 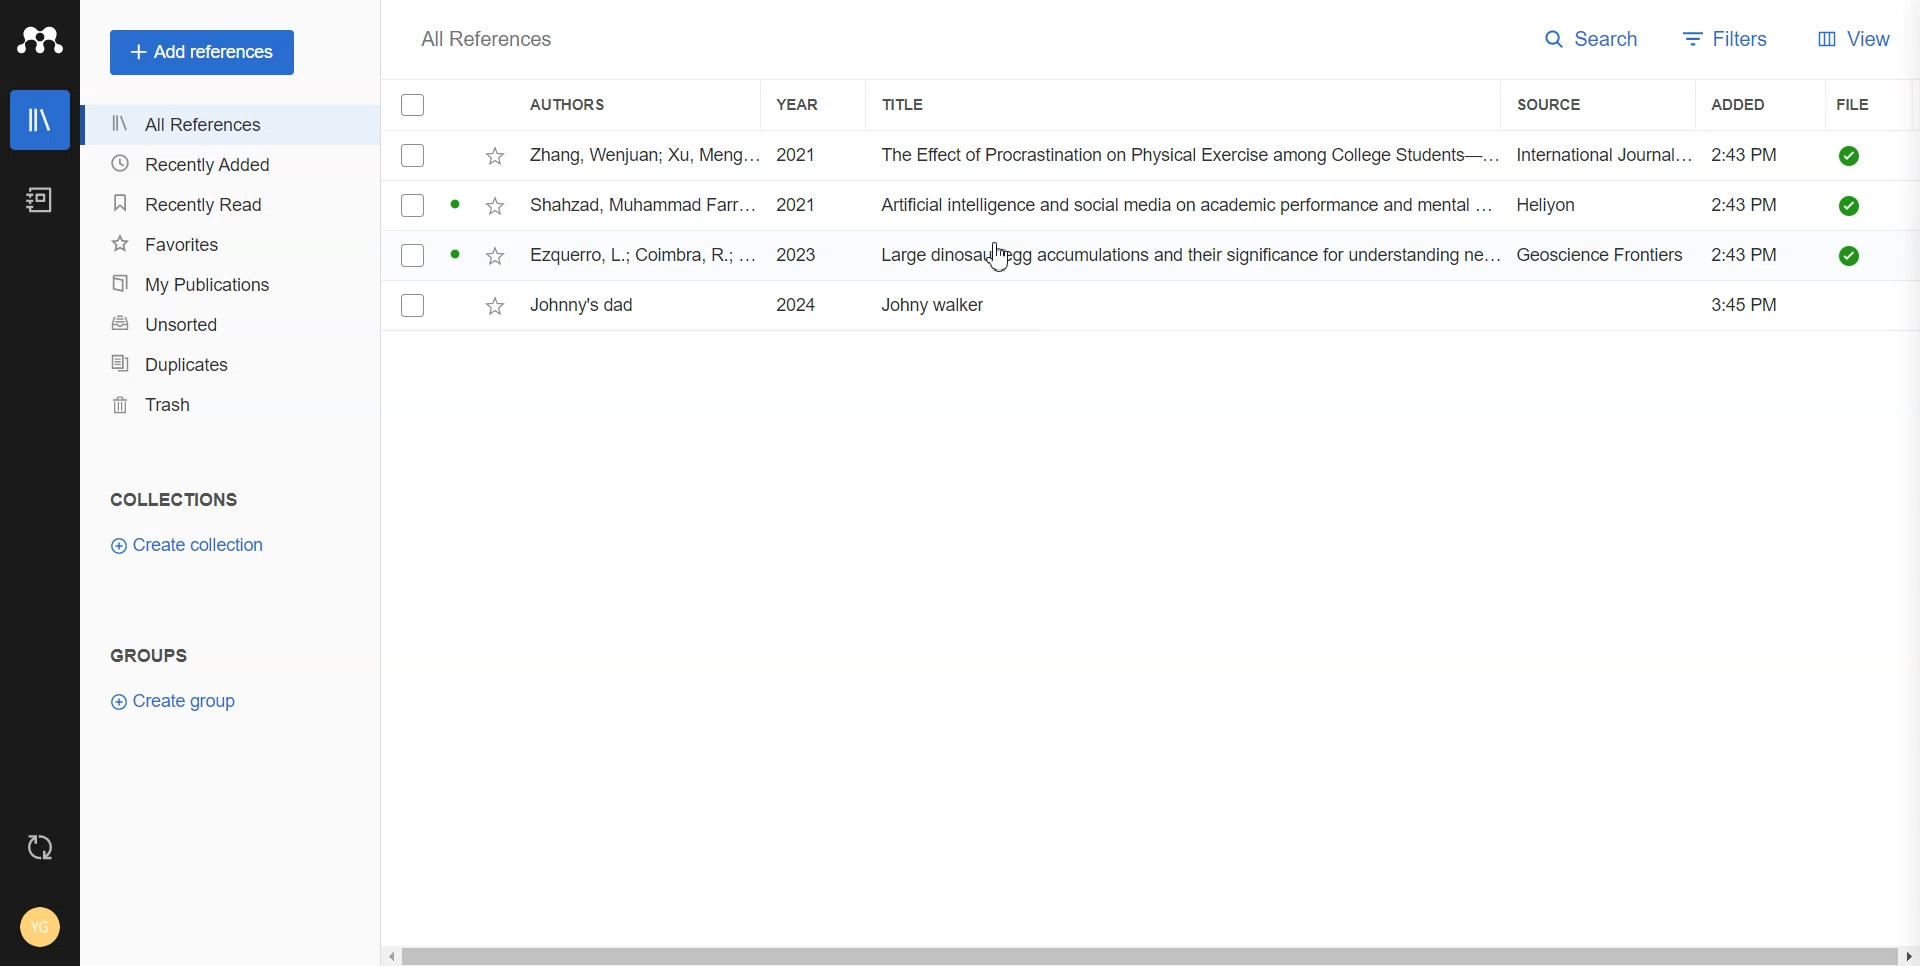 I want to click on Account, so click(x=40, y=928).